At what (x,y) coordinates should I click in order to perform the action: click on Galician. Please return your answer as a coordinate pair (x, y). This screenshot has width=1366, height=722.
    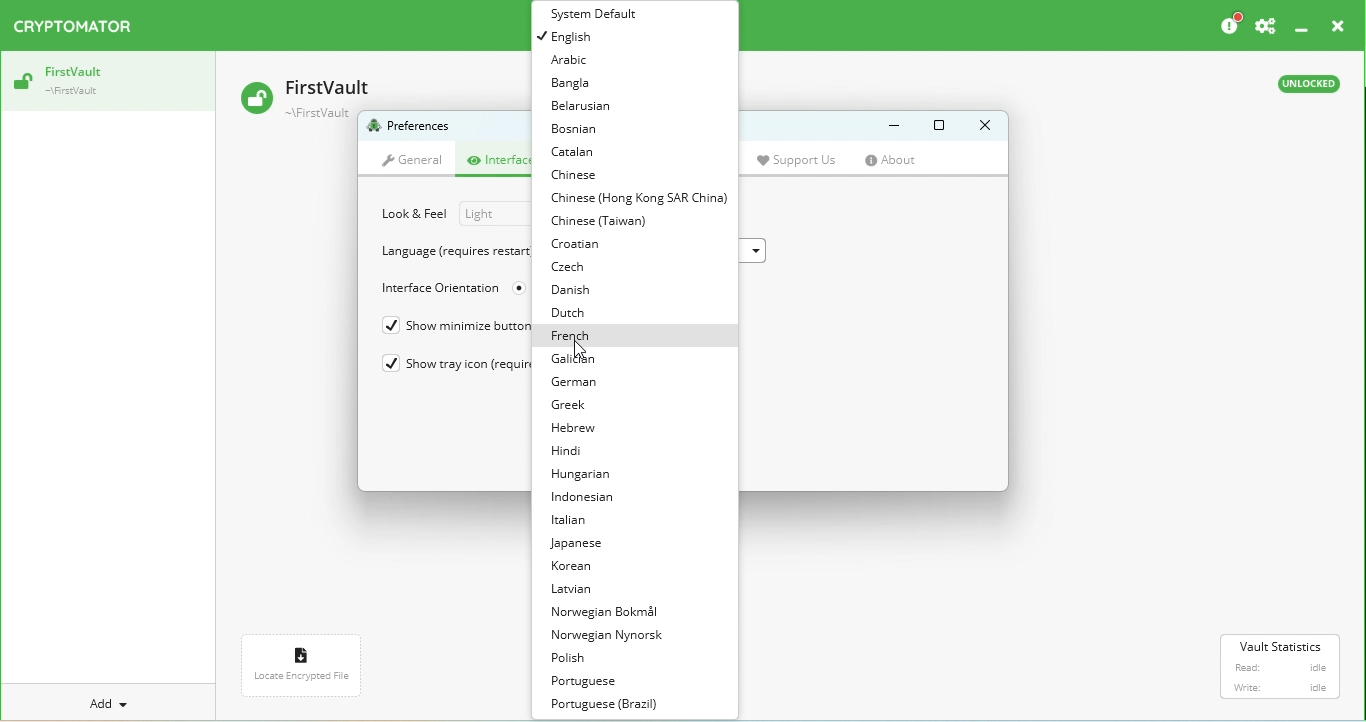
    Looking at the image, I should click on (578, 357).